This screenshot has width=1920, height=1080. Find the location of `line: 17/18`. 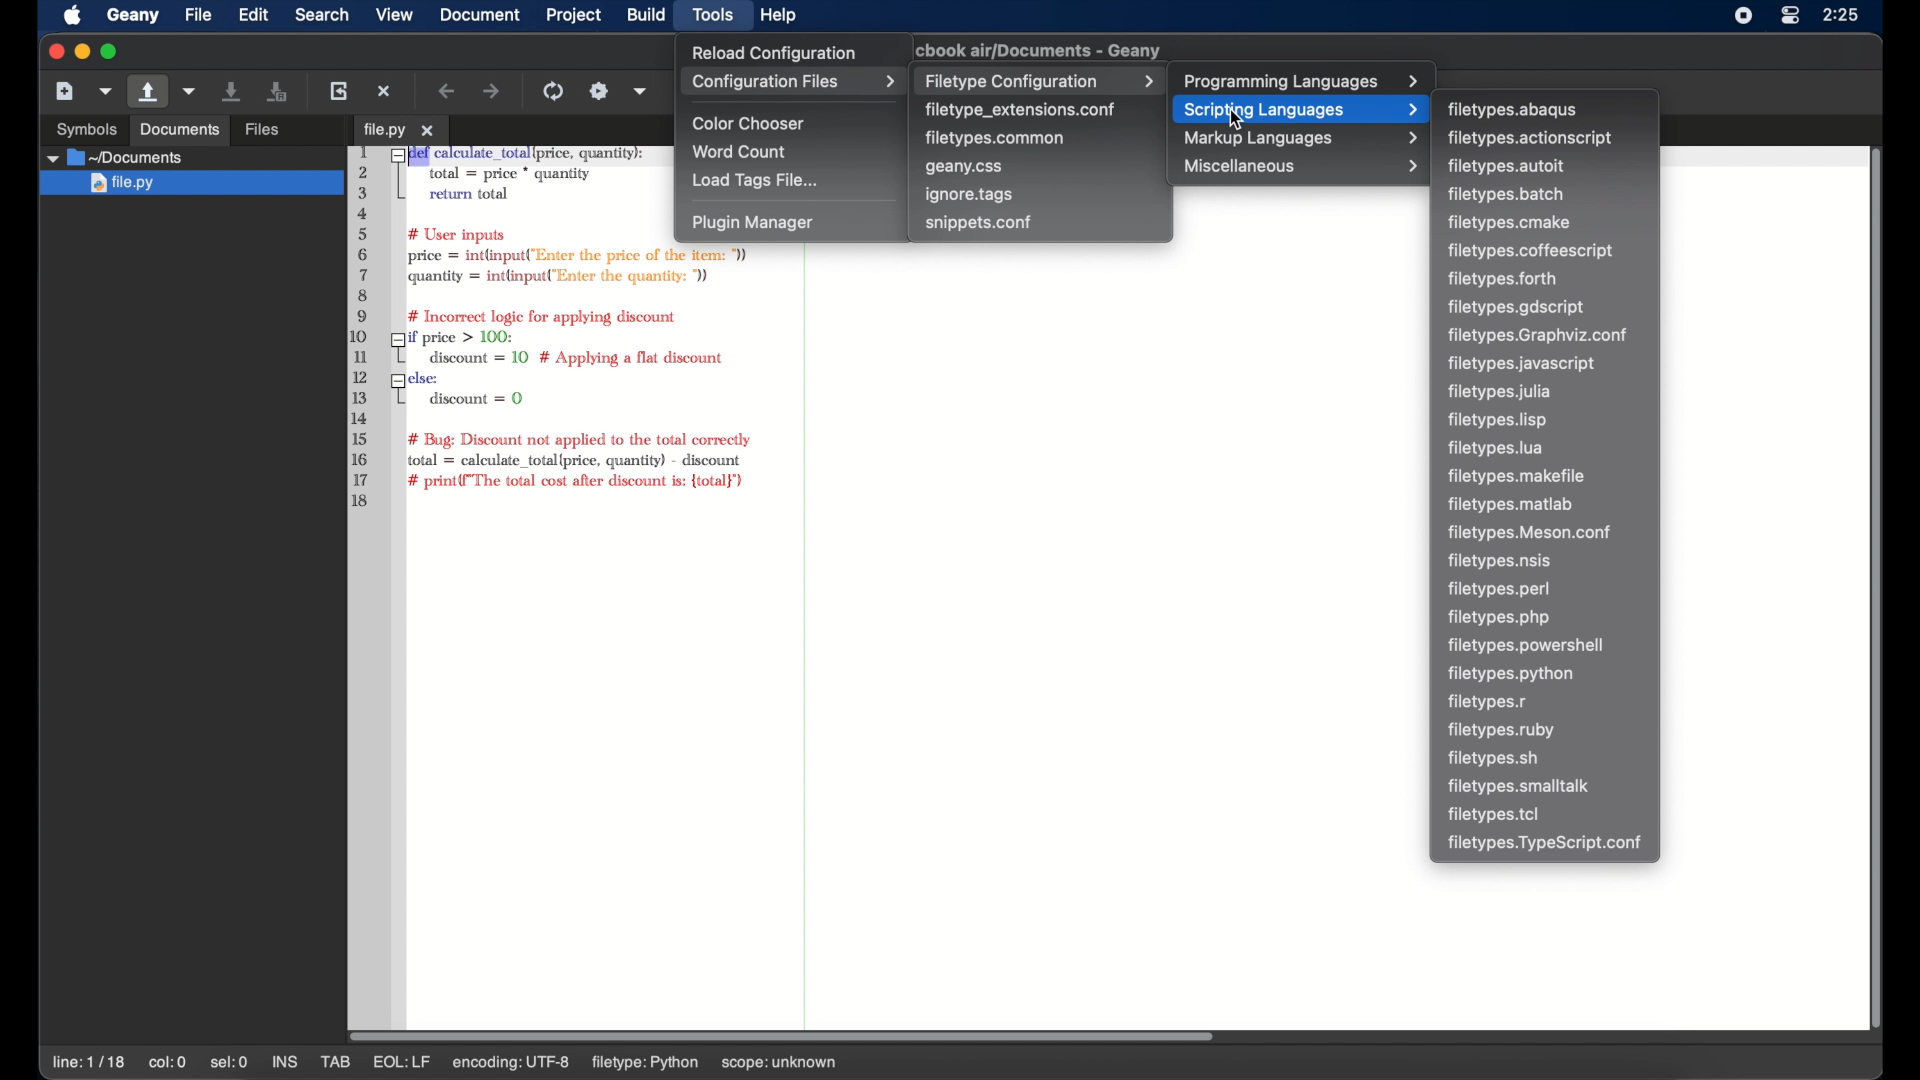

line: 17/18 is located at coordinates (91, 1063).